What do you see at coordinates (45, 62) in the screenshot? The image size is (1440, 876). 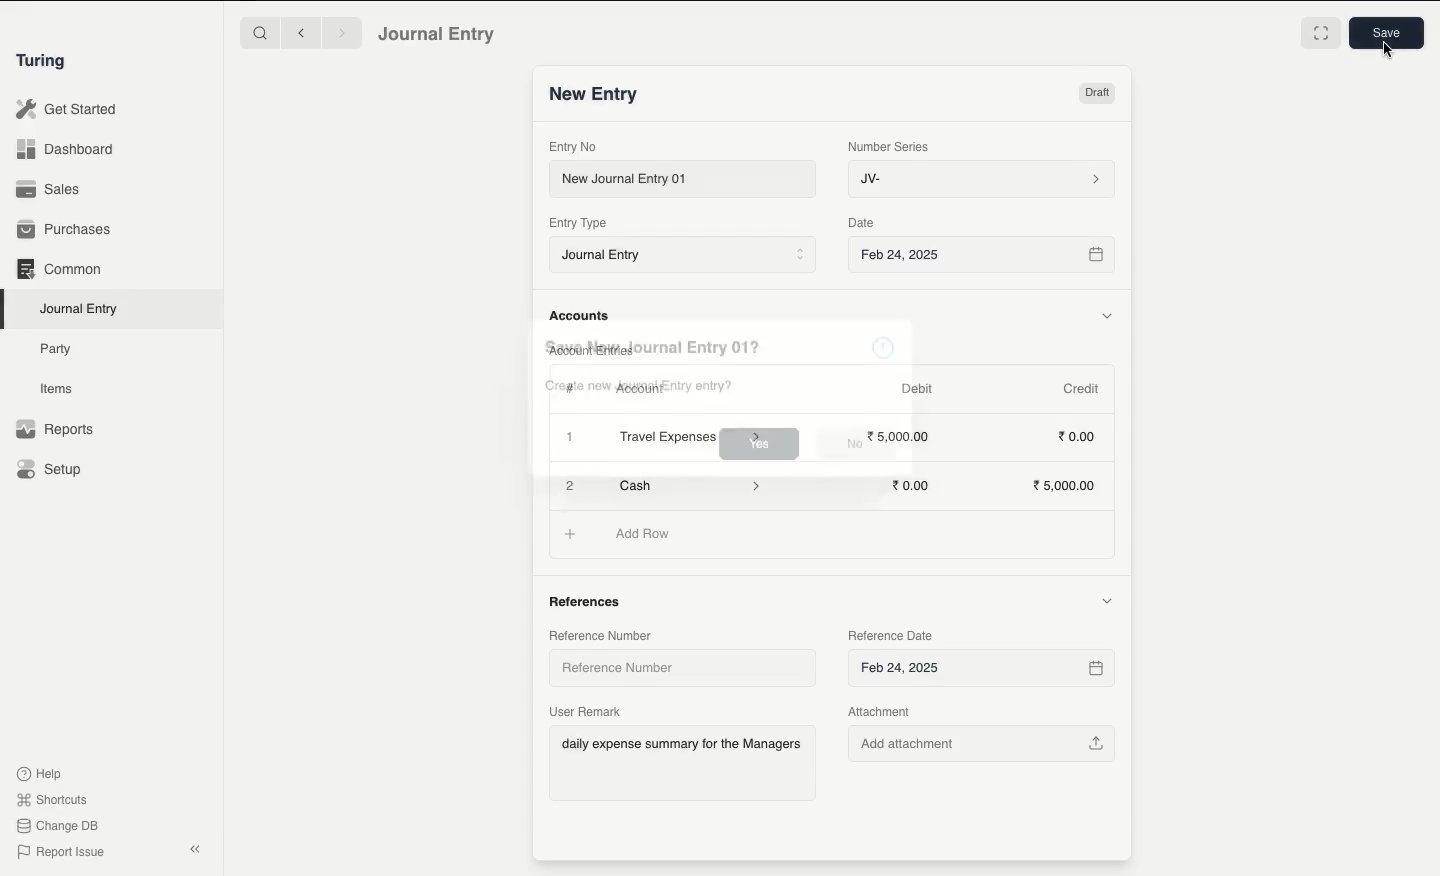 I see `Turing` at bounding box center [45, 62].